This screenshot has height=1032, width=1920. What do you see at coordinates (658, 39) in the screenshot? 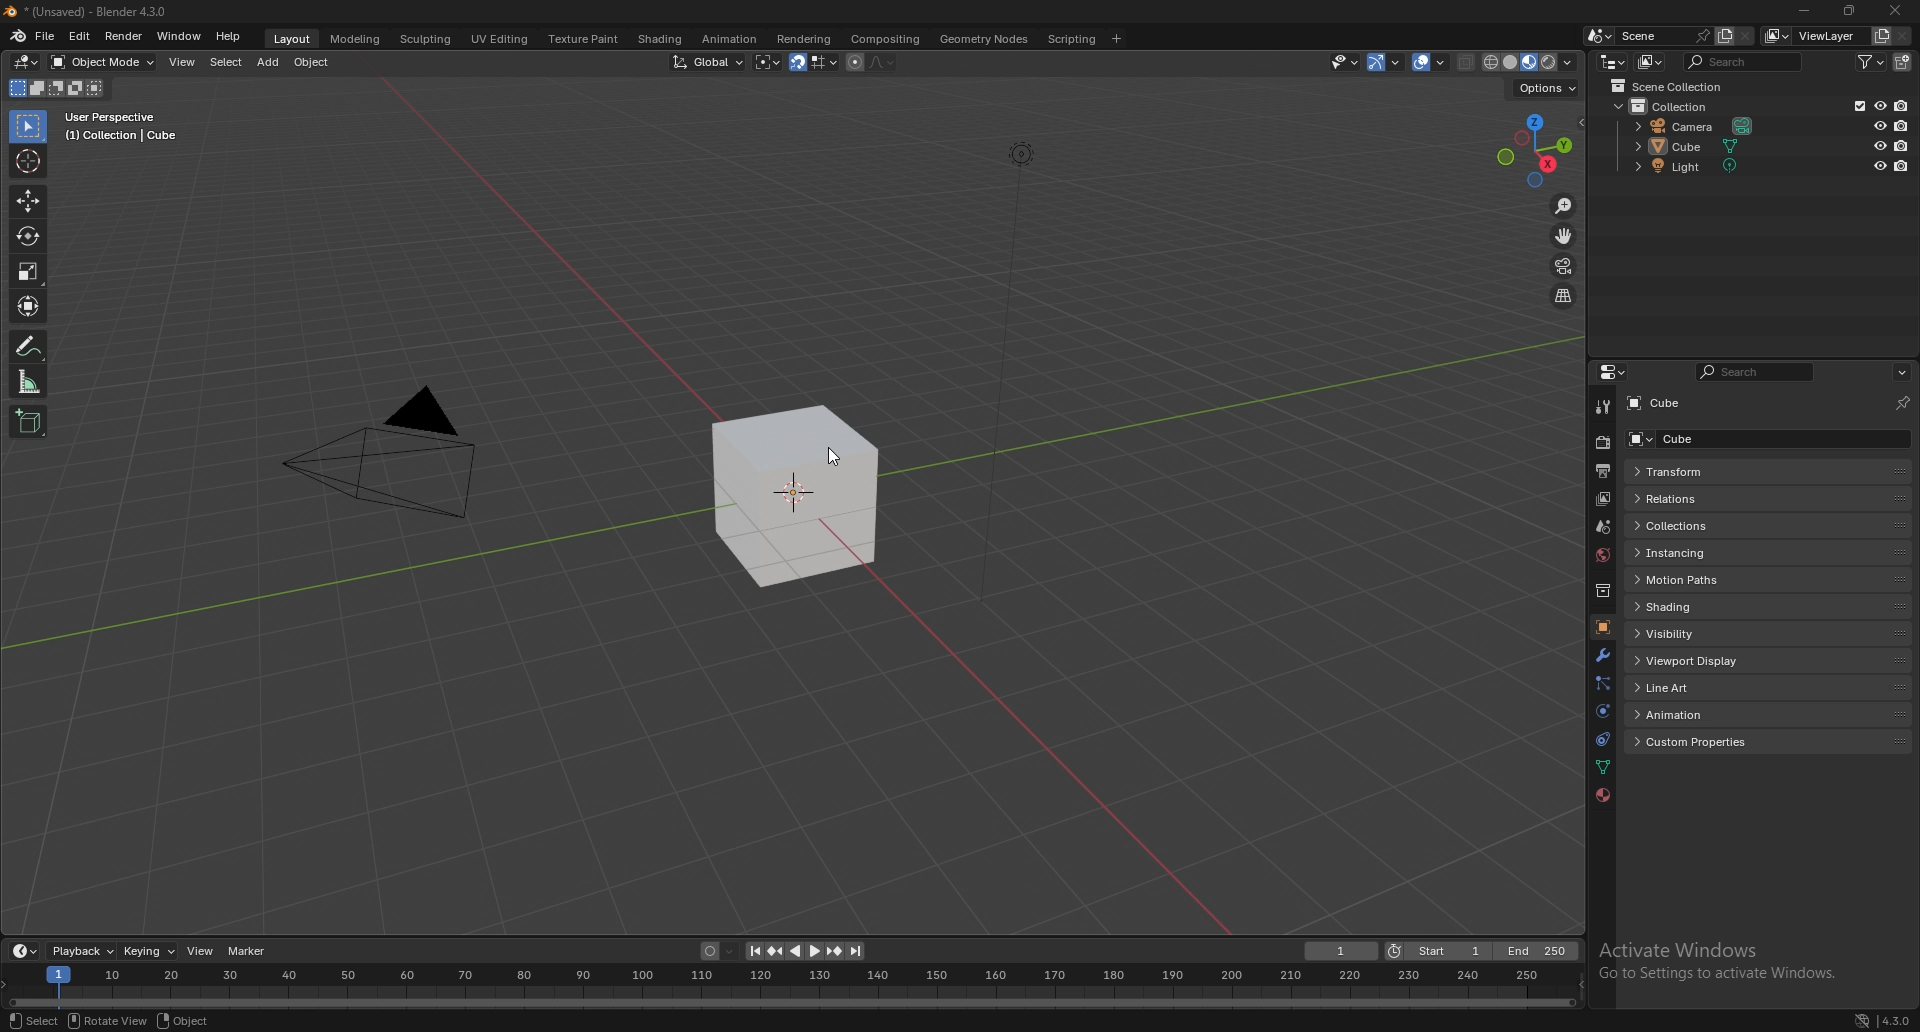
I see `shading` at bounding box center [658, 39].